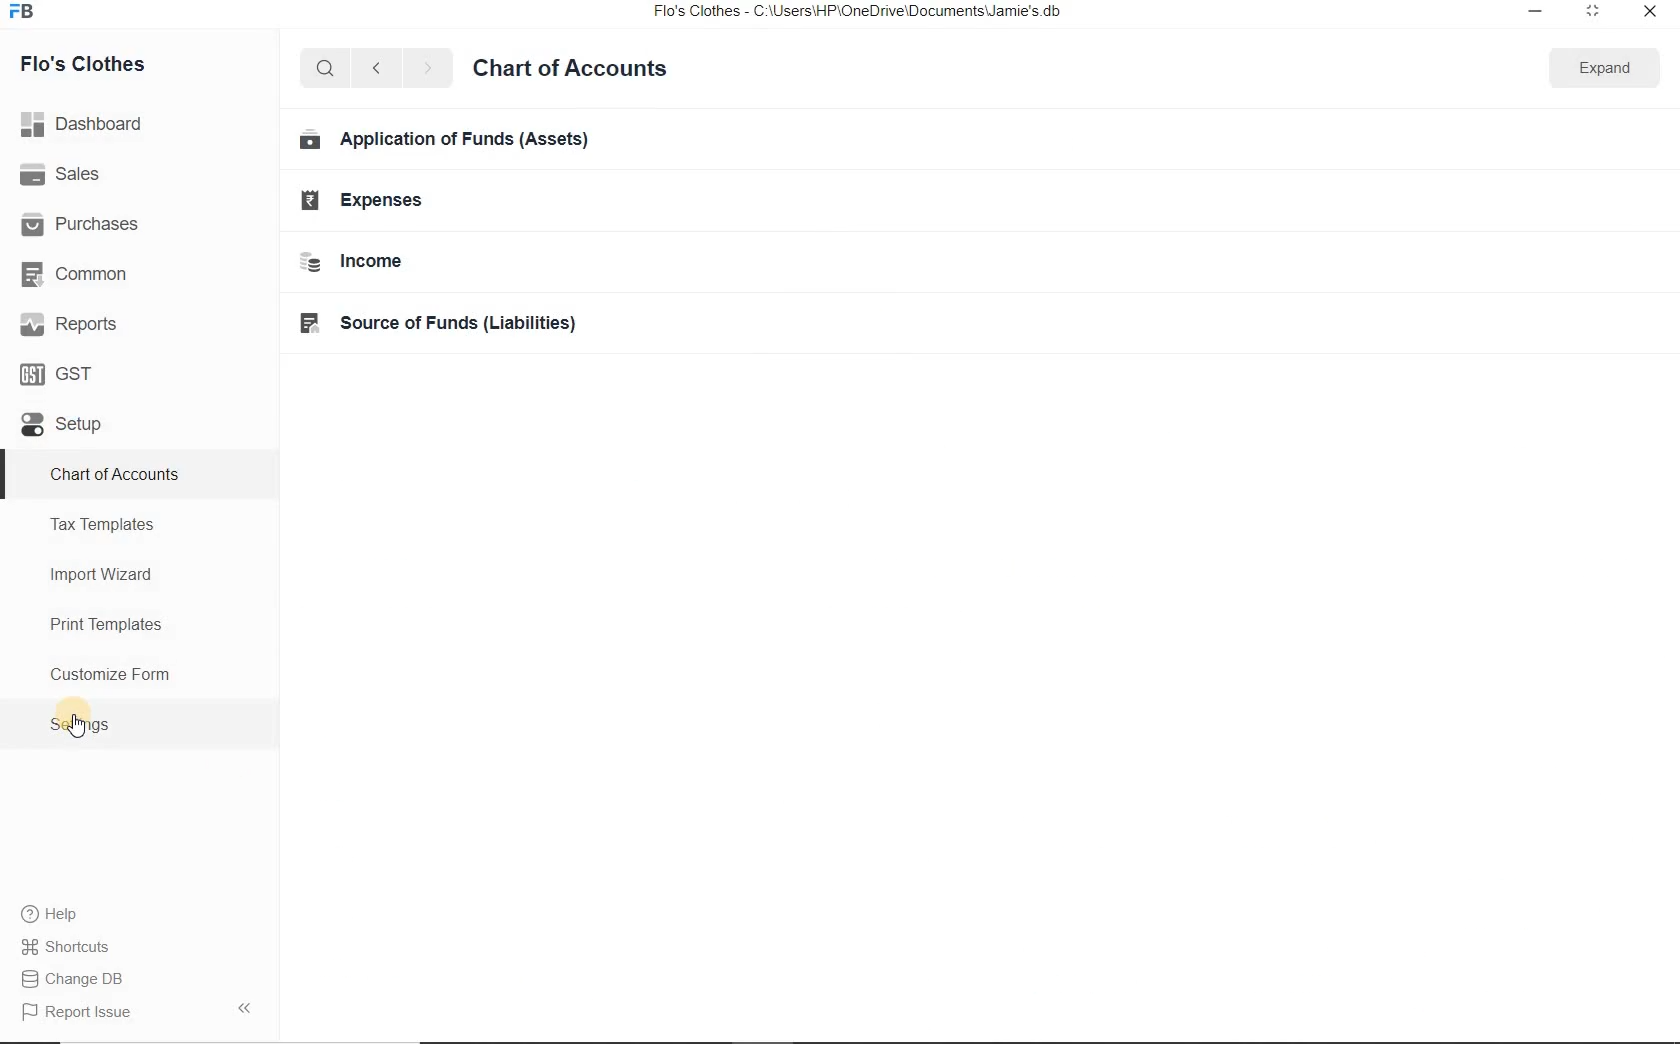  I want to click on Arrow, so click(249, 1006).